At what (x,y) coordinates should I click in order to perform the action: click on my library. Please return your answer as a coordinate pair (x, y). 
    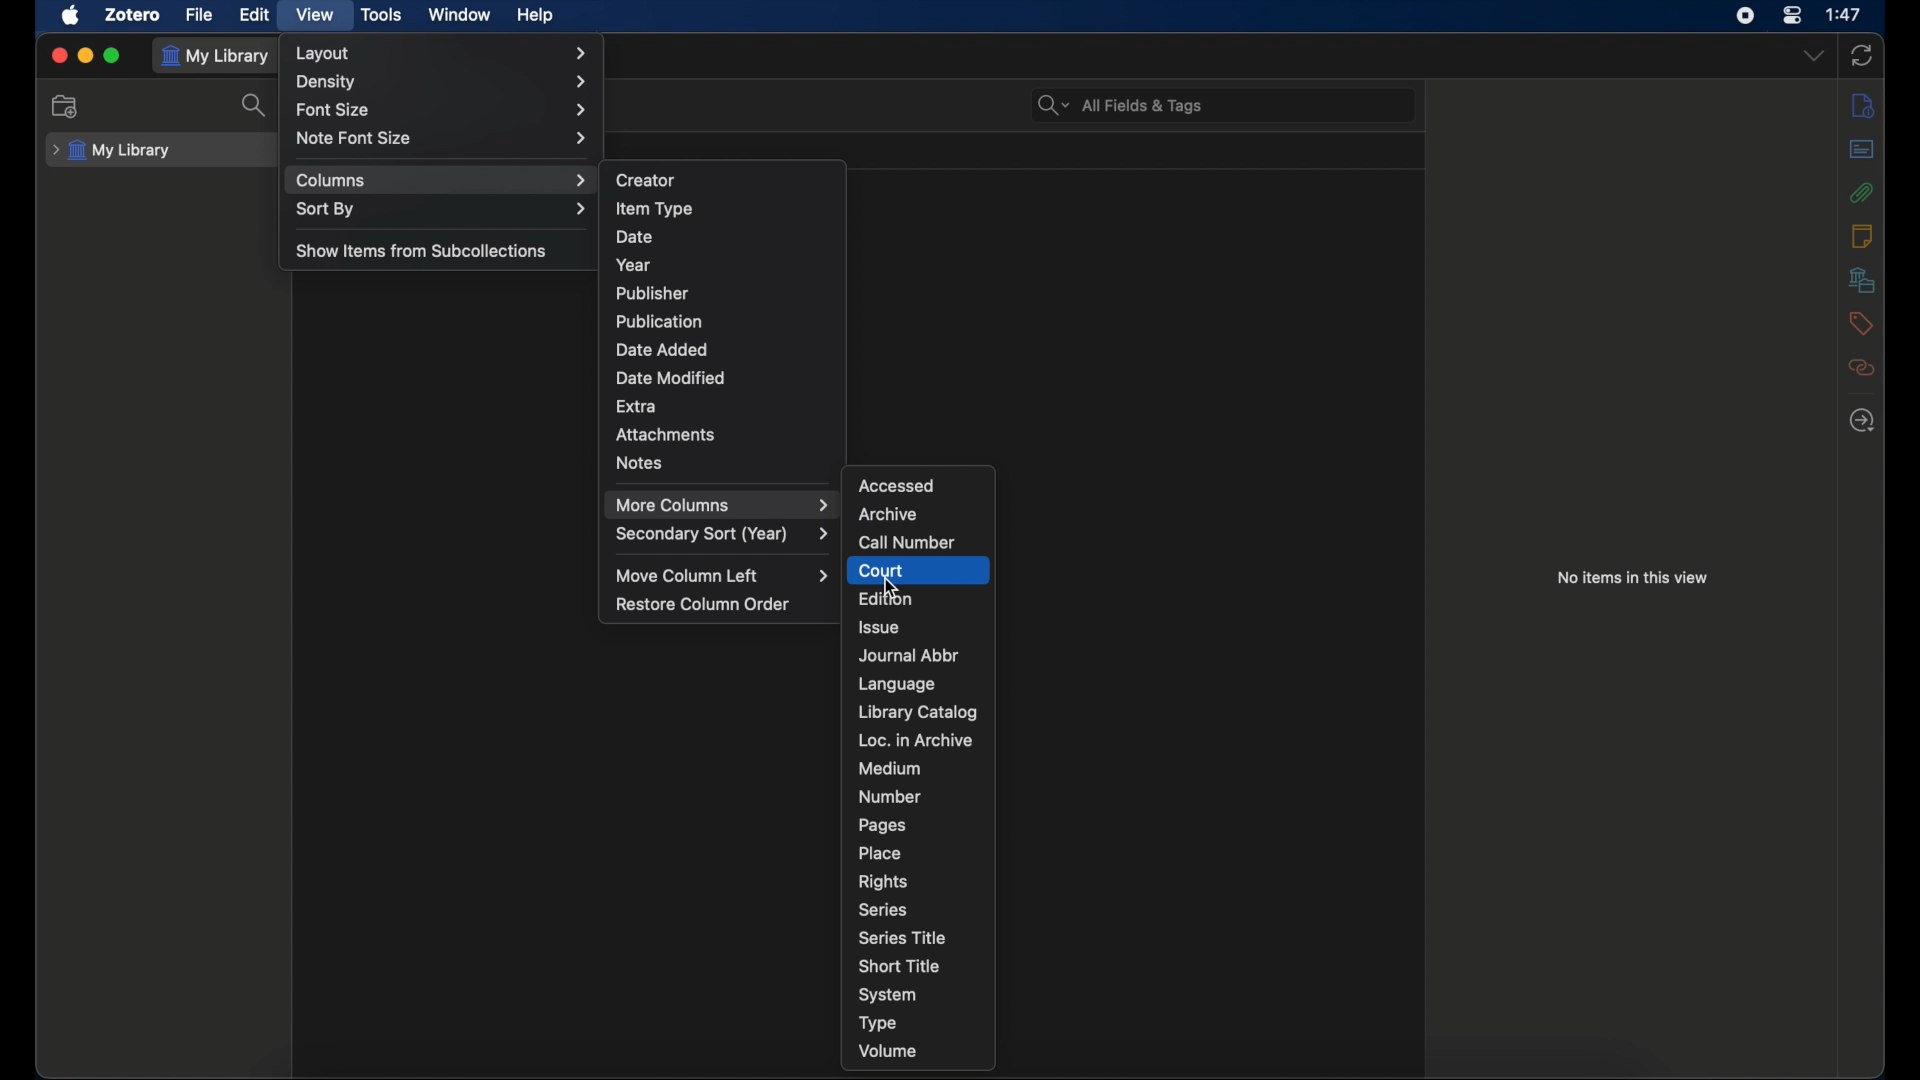
    Looking at the image, I should click on (215, 56).